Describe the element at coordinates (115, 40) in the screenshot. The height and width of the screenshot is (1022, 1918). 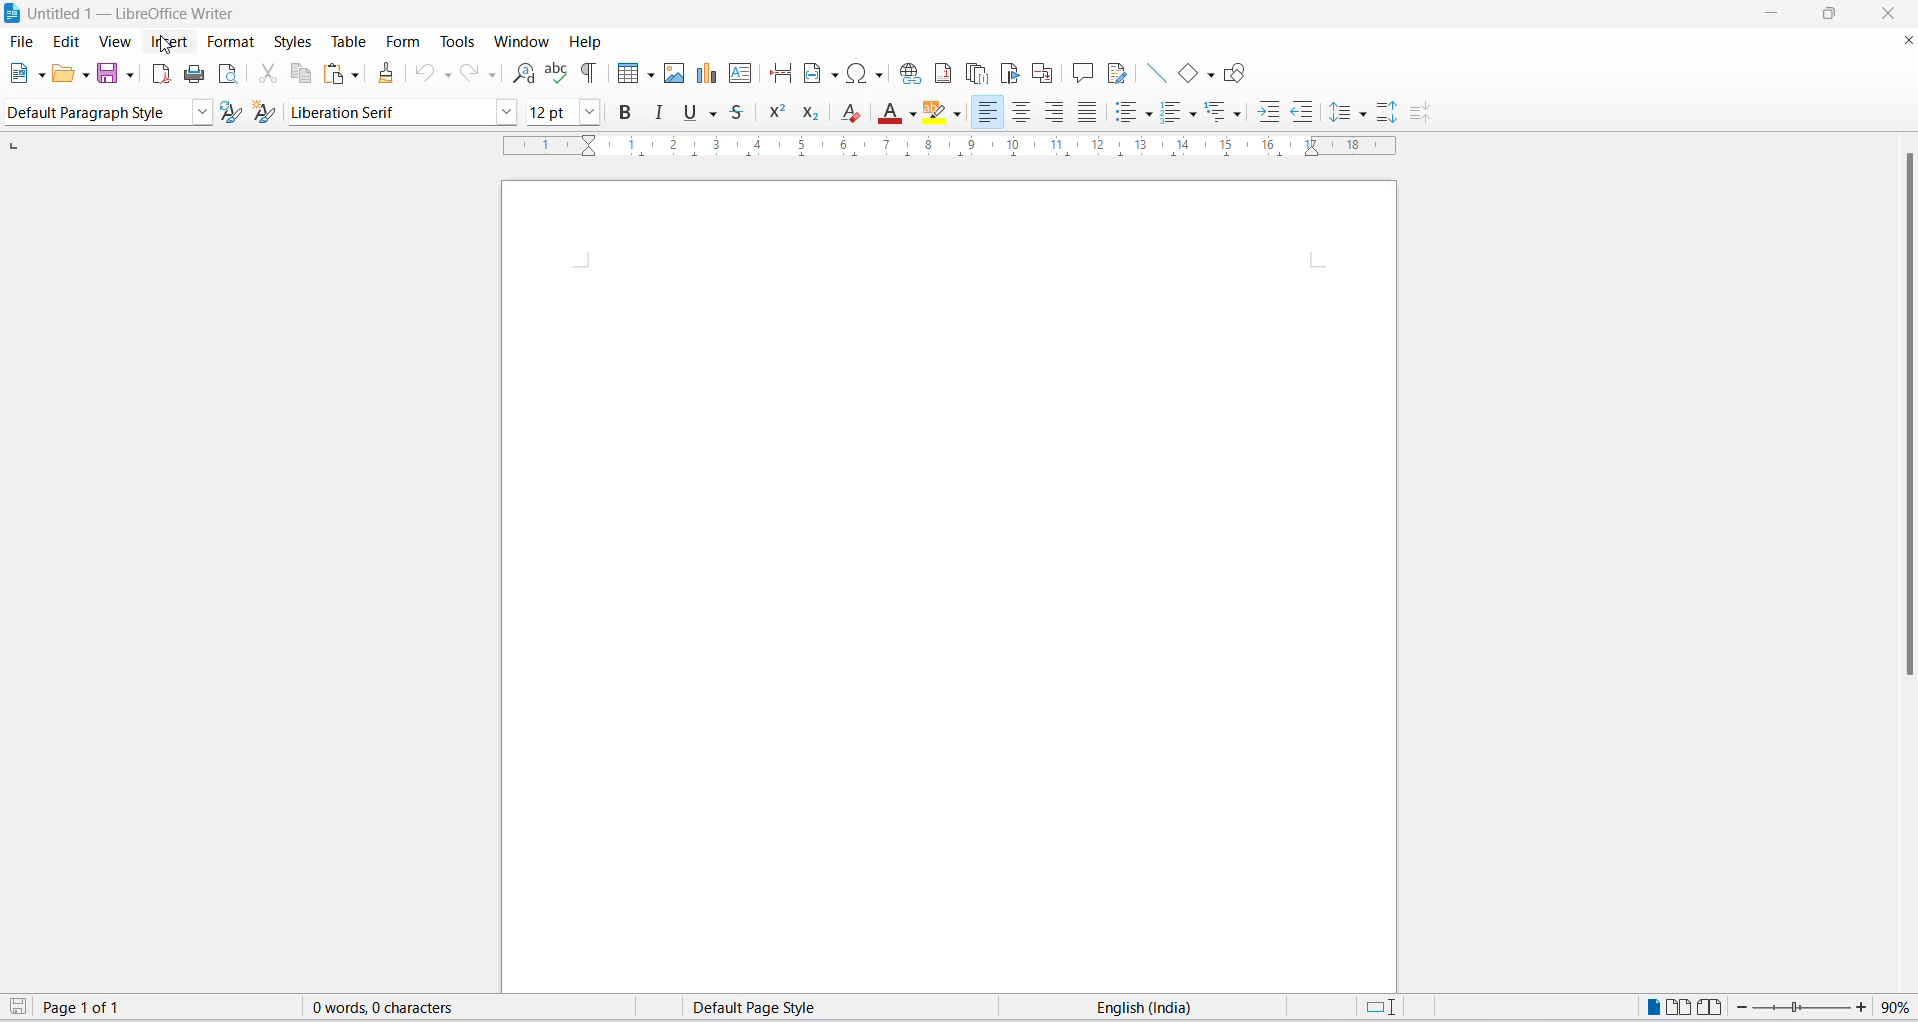
I see `view` at that location.